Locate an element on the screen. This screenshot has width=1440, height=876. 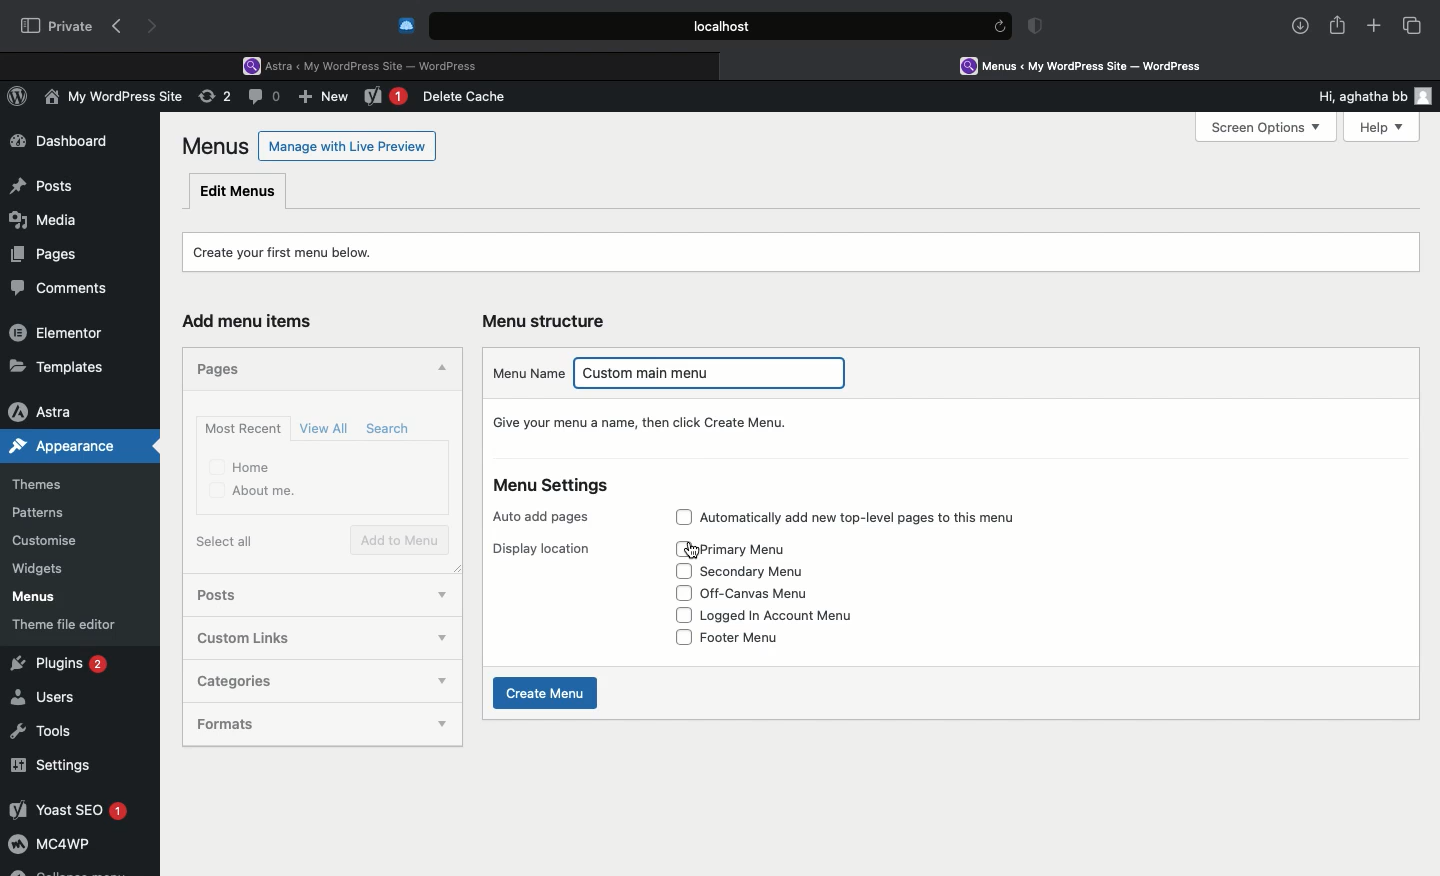
Footer menu is located at coordinates (757, 637).